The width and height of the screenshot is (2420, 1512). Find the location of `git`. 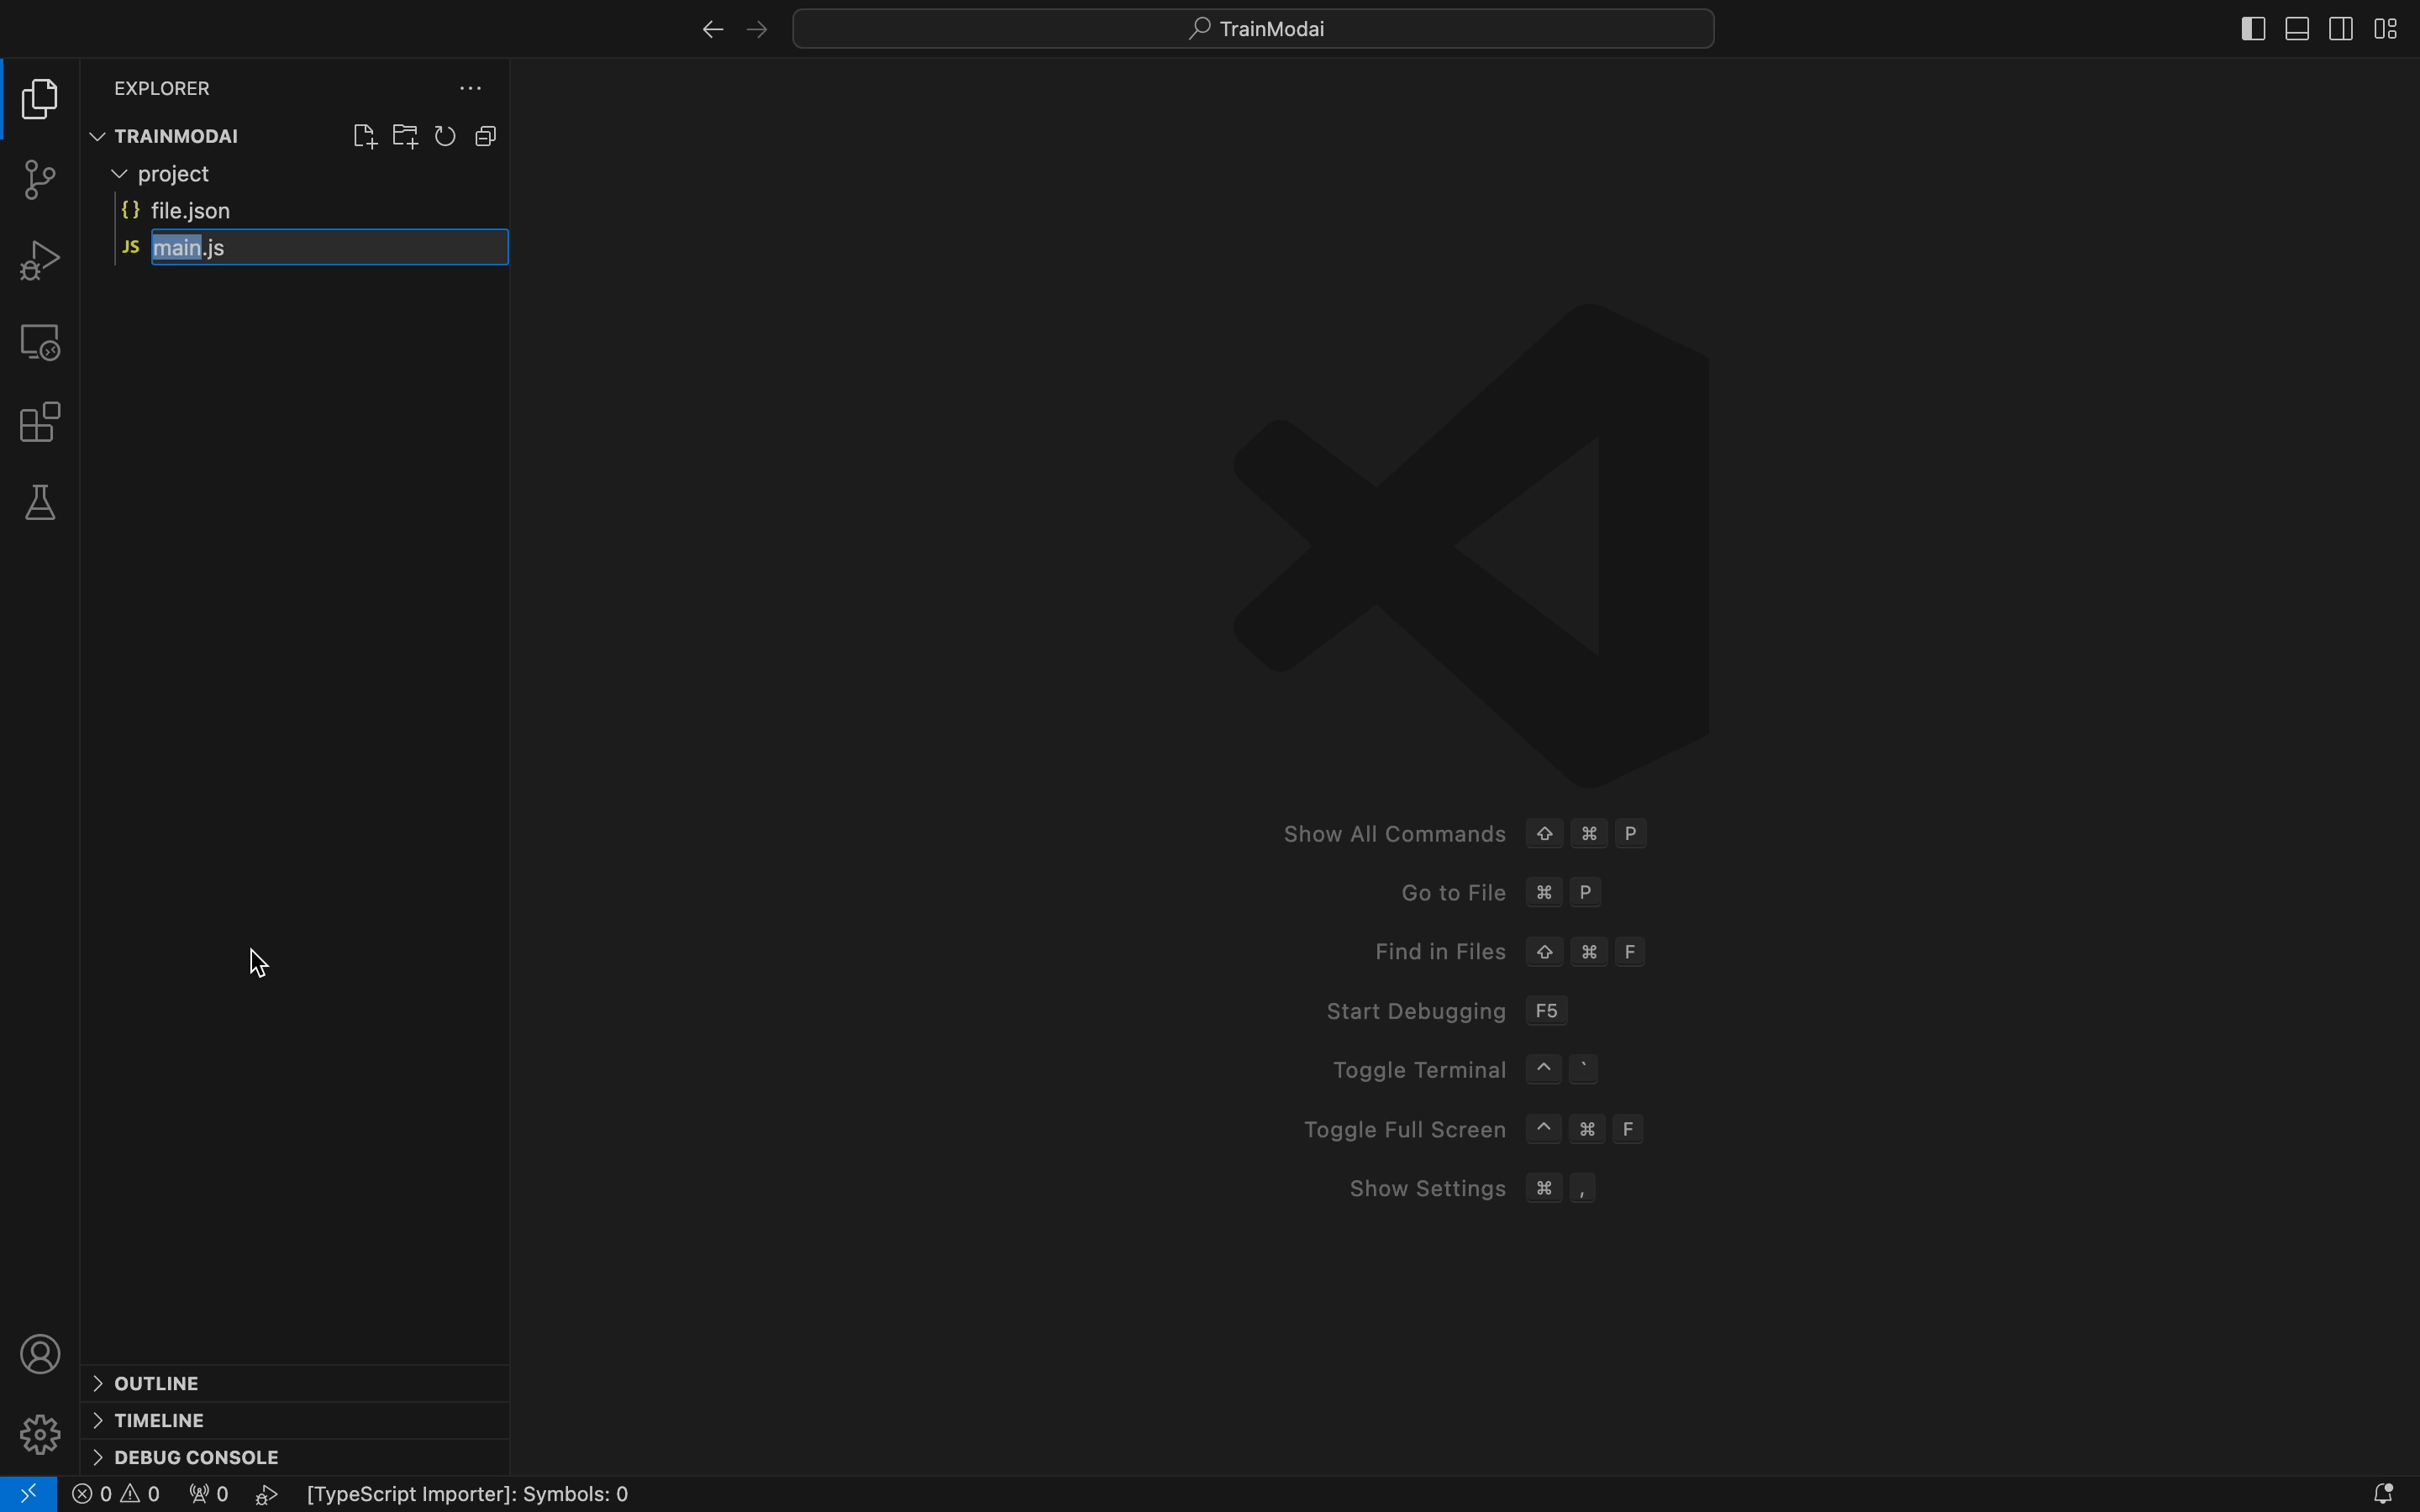

git is located at coordinates (44, 178).